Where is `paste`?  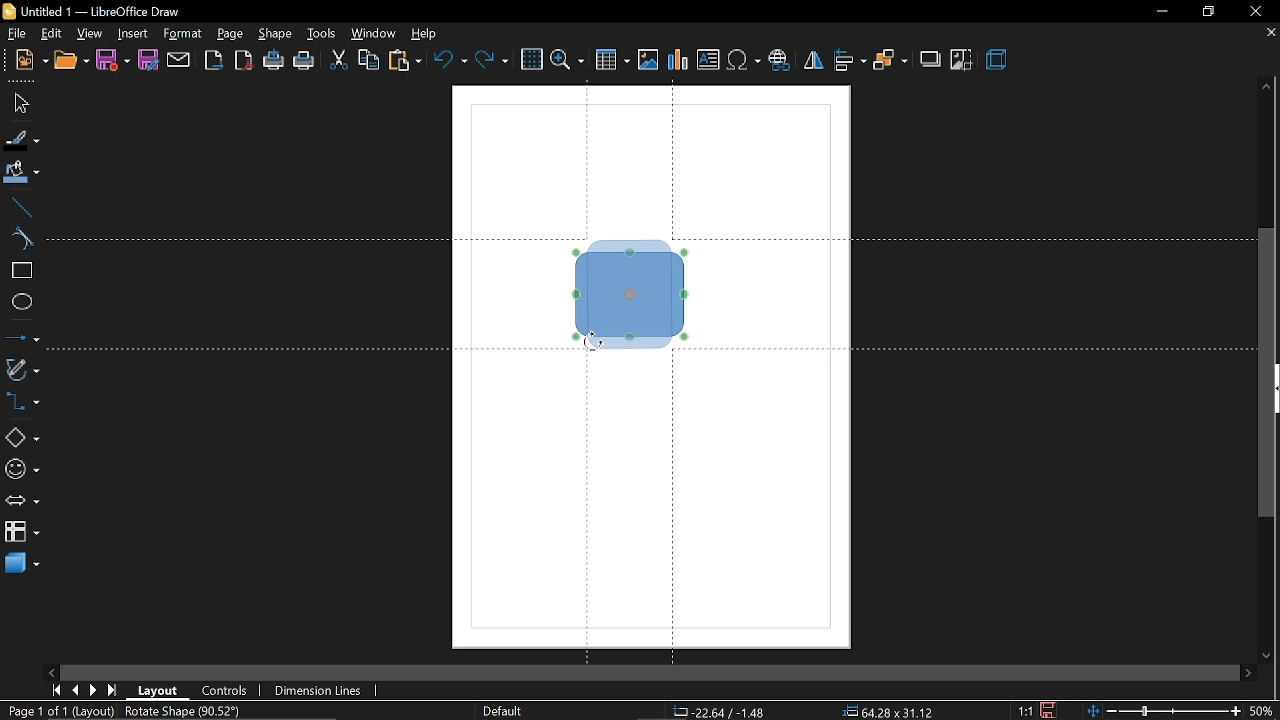
paste is located at coordinates (404, 62).